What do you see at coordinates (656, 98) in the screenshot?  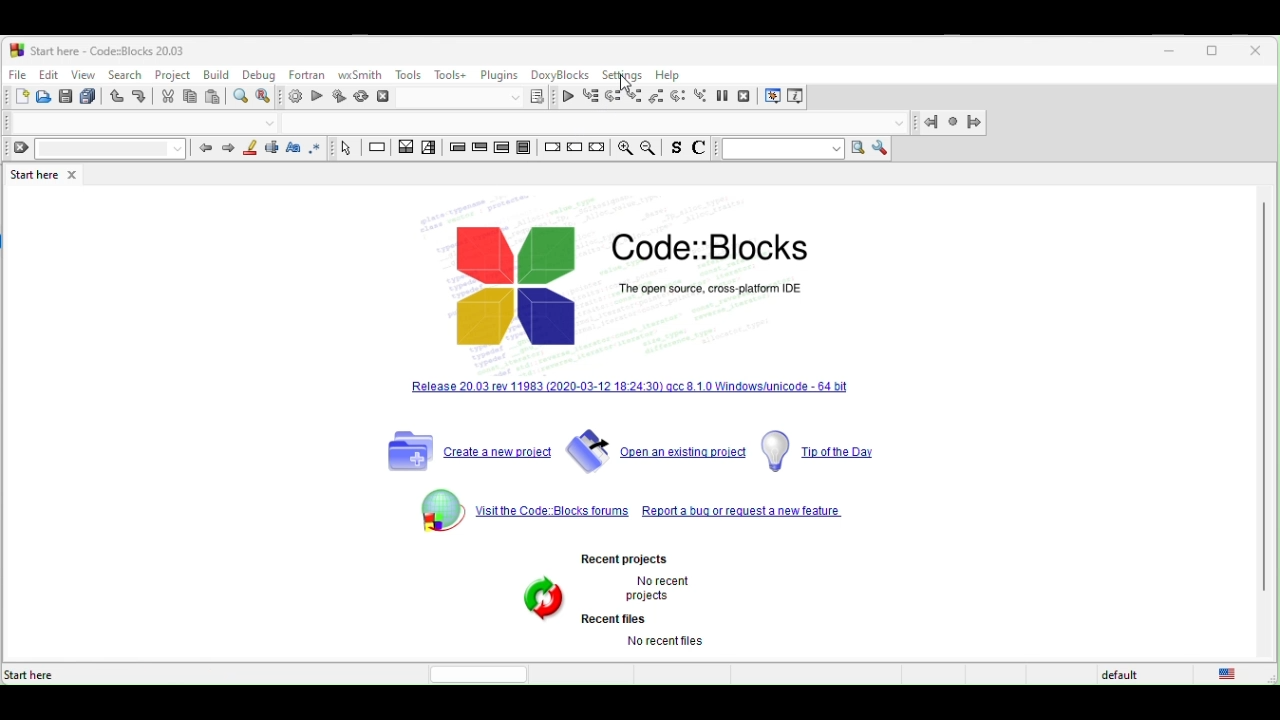 I see `step out` at bounding box center [656, 98].